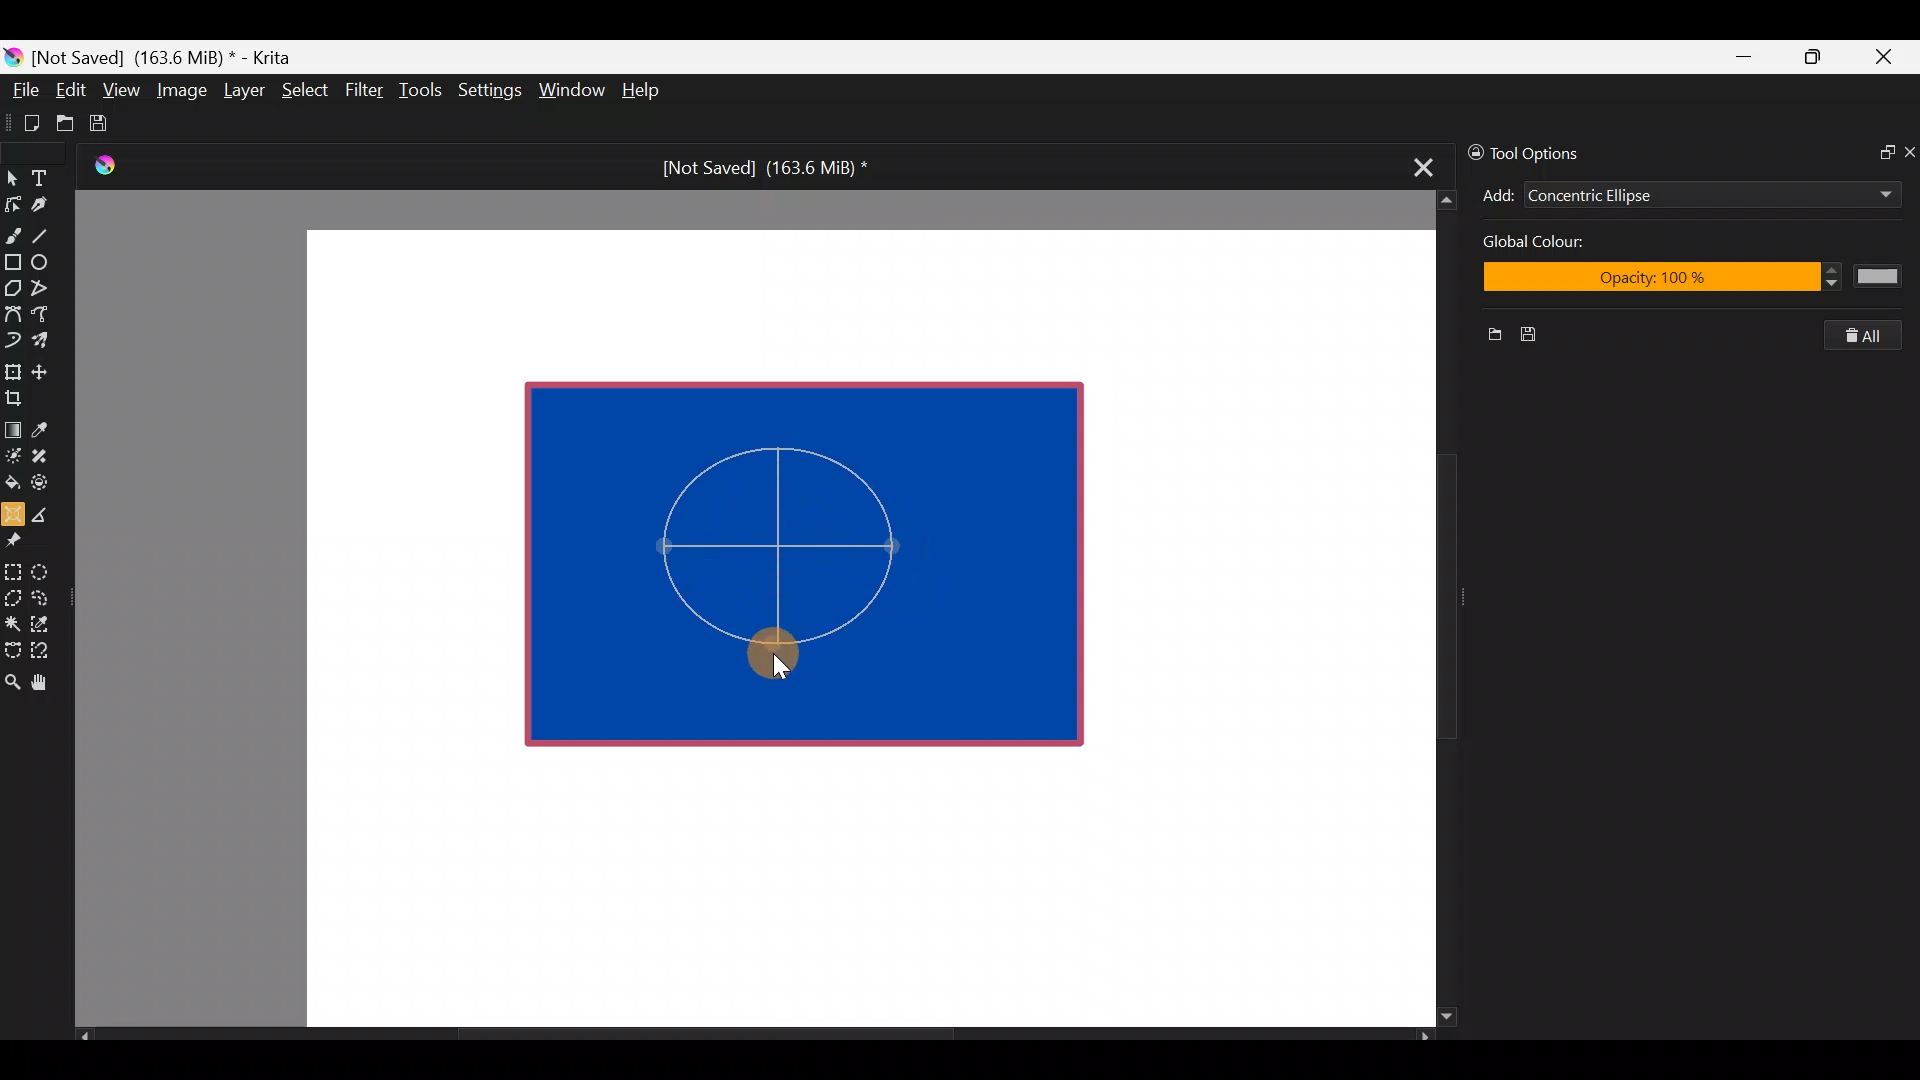 The height and width of the screenshot is (1080, 1920). What do you see at coordinates (13, 228) in the screenshot?
I see `Freehand brush tool` at bounding box center [13, 228].